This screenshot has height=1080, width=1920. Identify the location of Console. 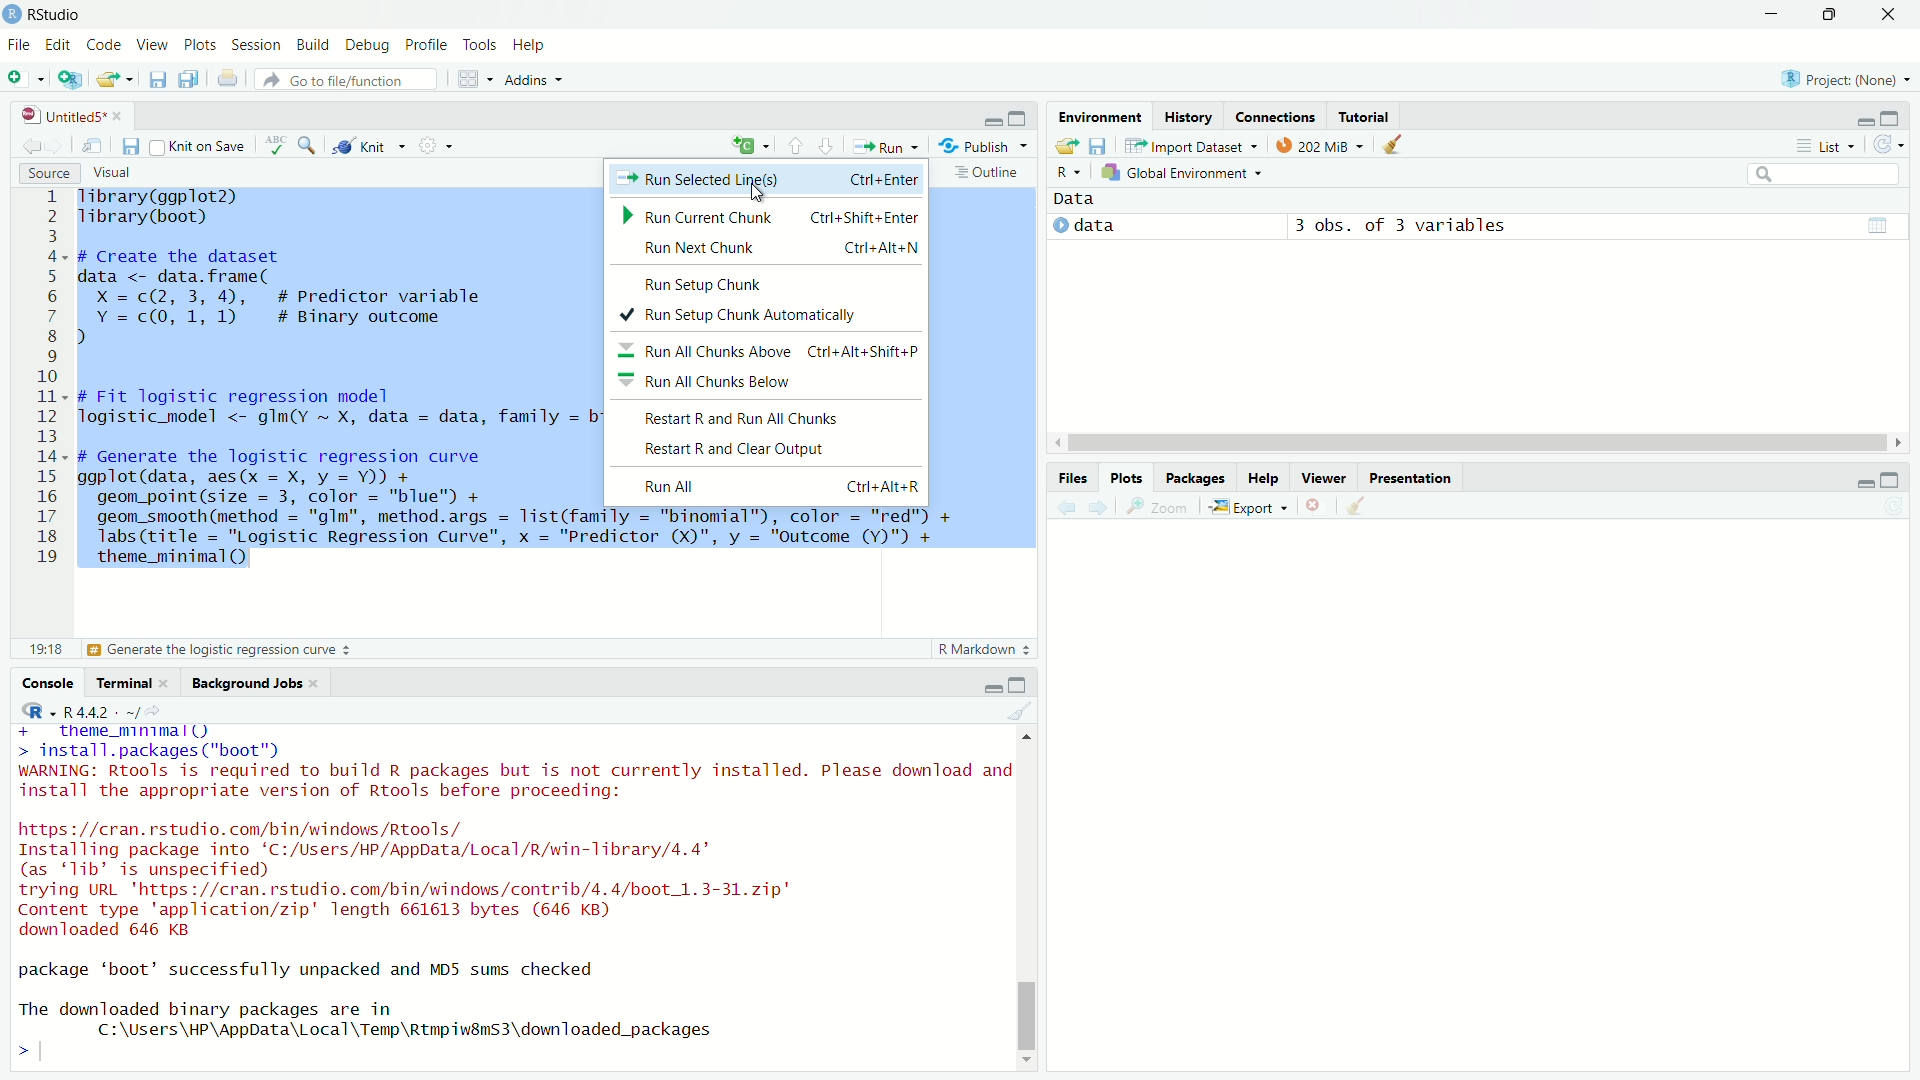
(47, 682).